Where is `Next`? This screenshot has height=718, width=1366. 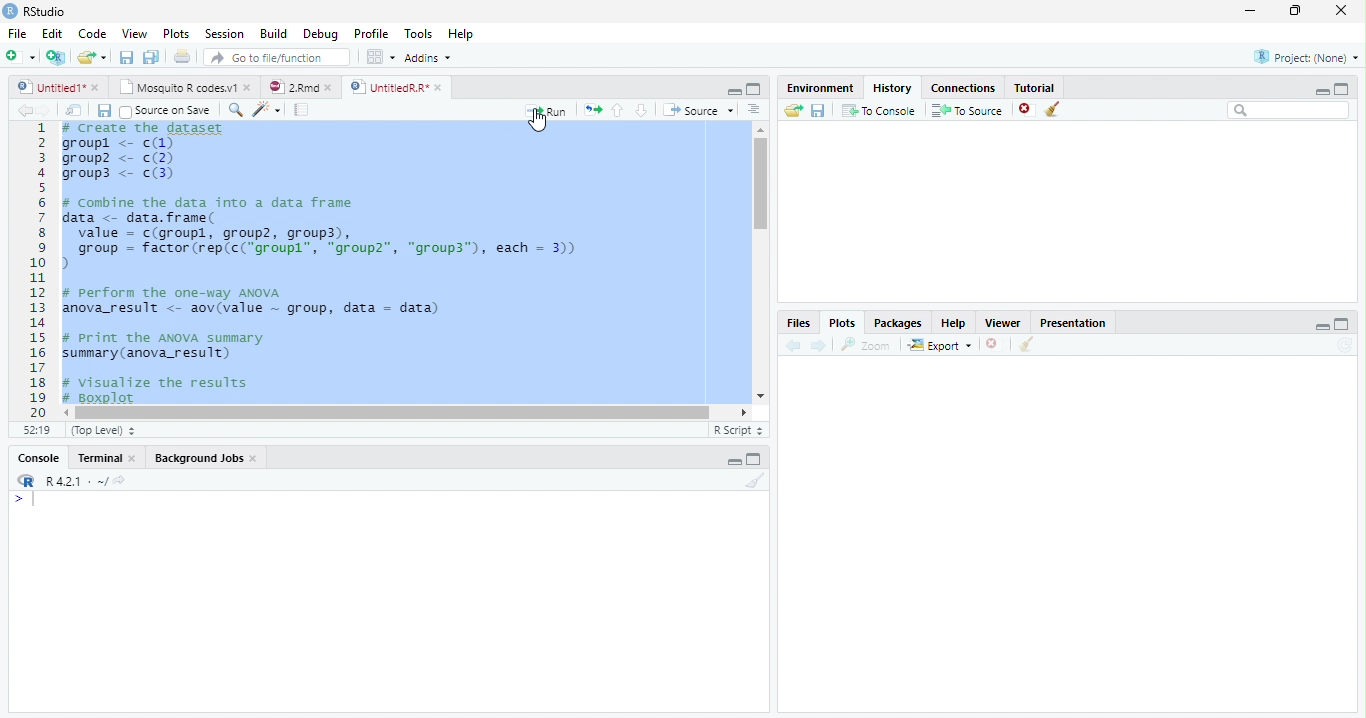 Next is located at coordinates (52, 111).